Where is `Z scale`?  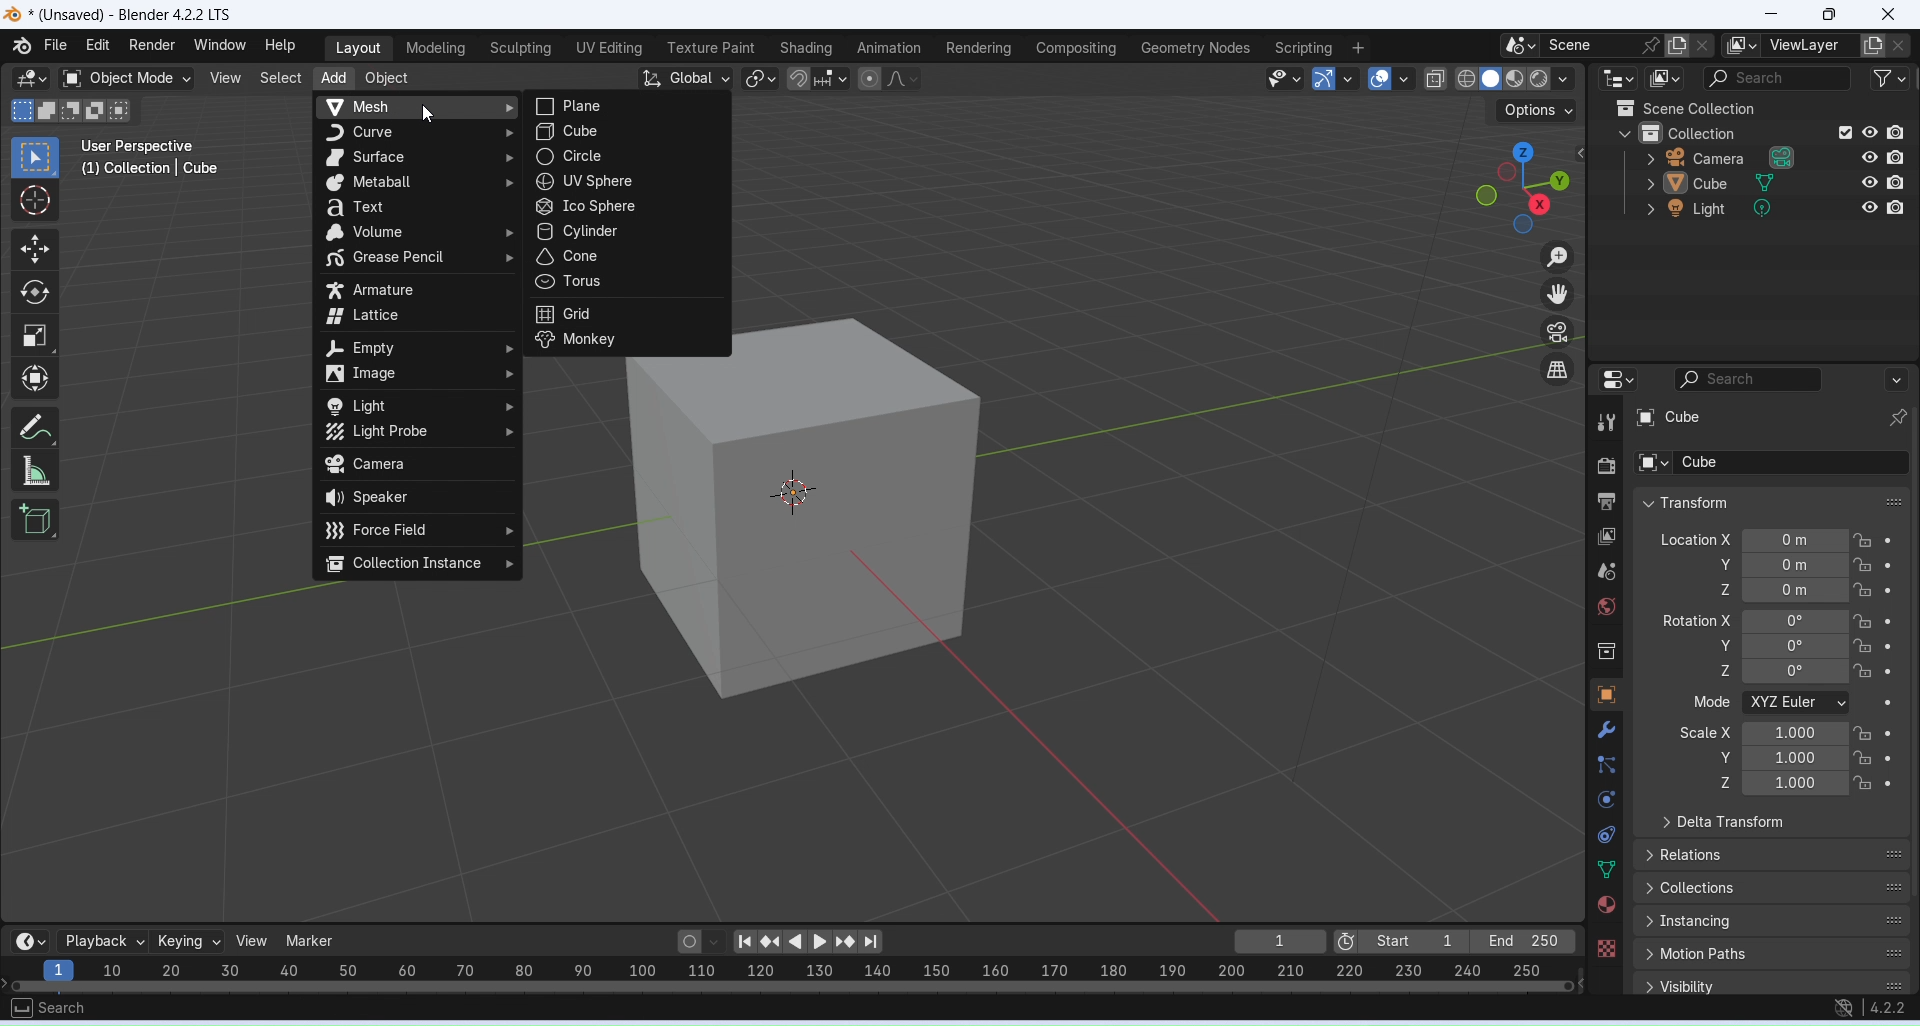
Z scale is located at coordinates (1819, 783).